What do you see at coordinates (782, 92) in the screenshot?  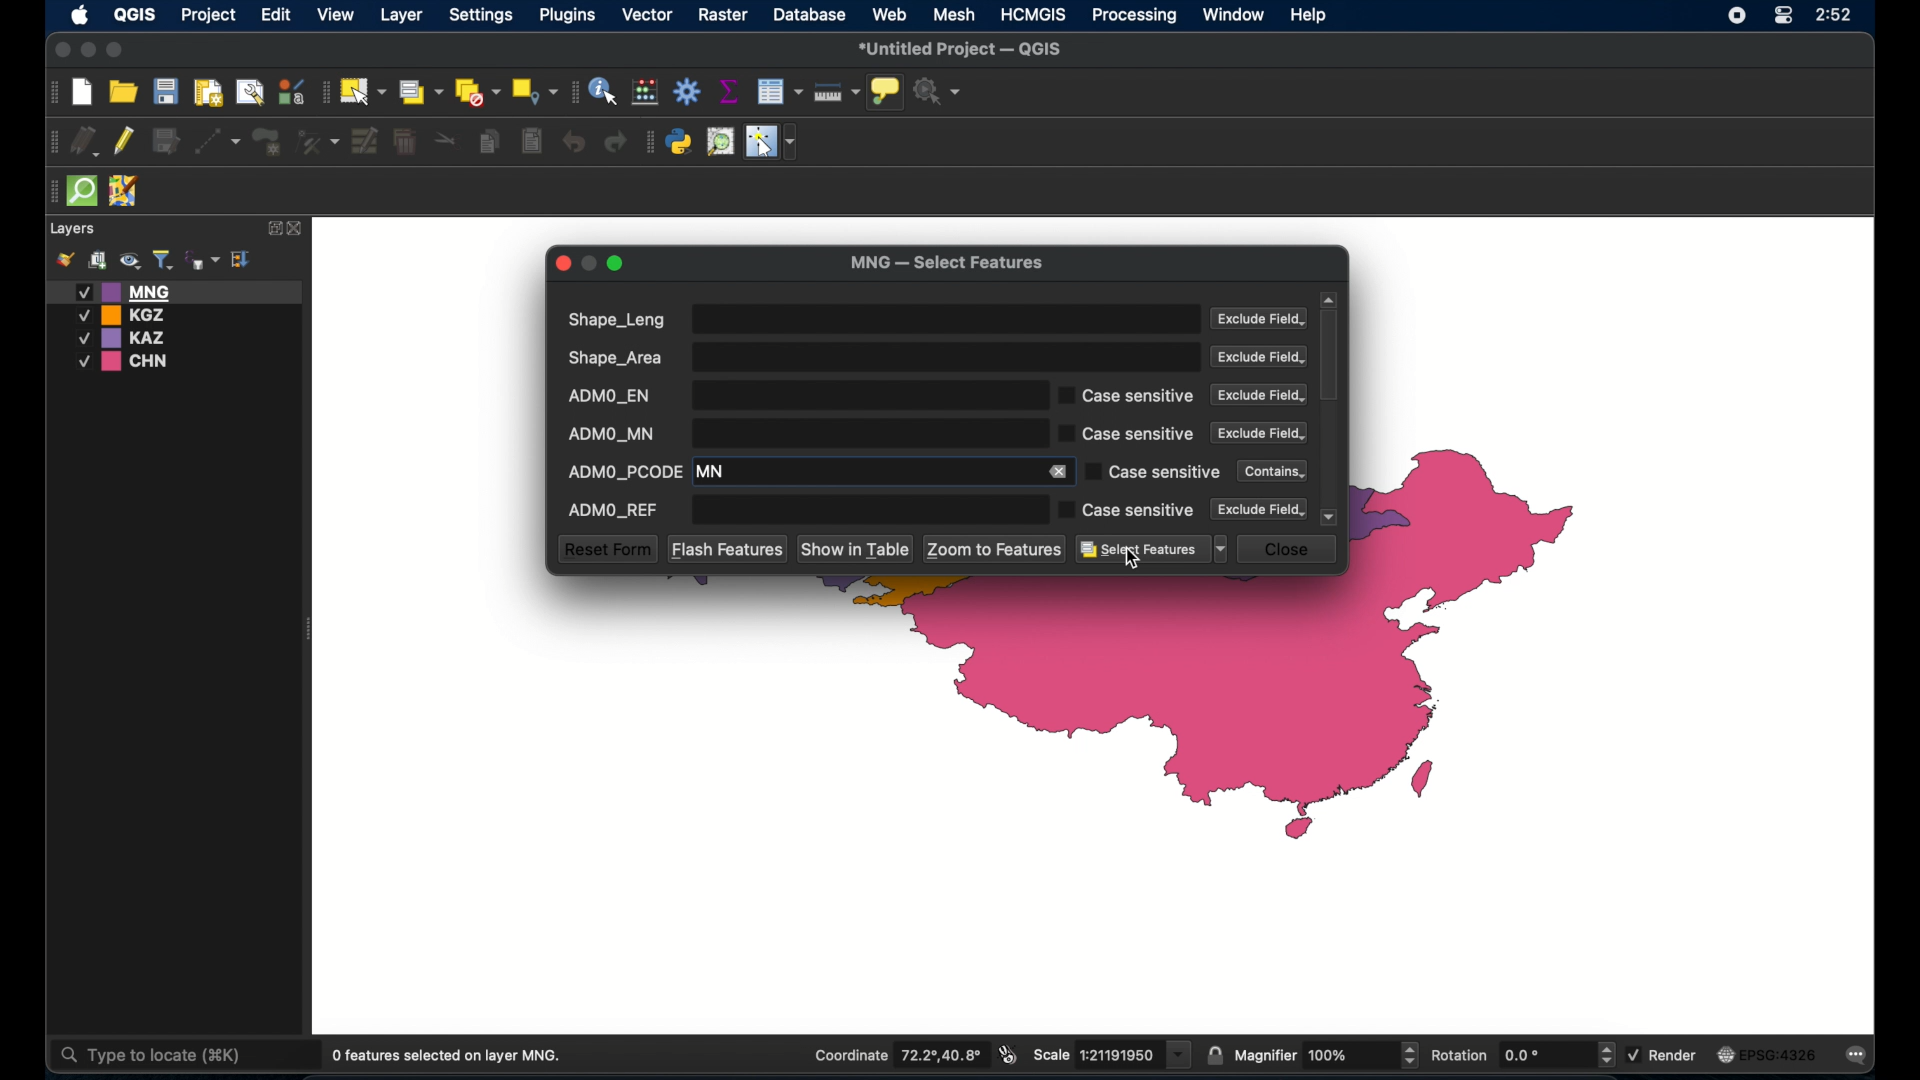 I see `open attribute table` at bounding box center [782, 92].